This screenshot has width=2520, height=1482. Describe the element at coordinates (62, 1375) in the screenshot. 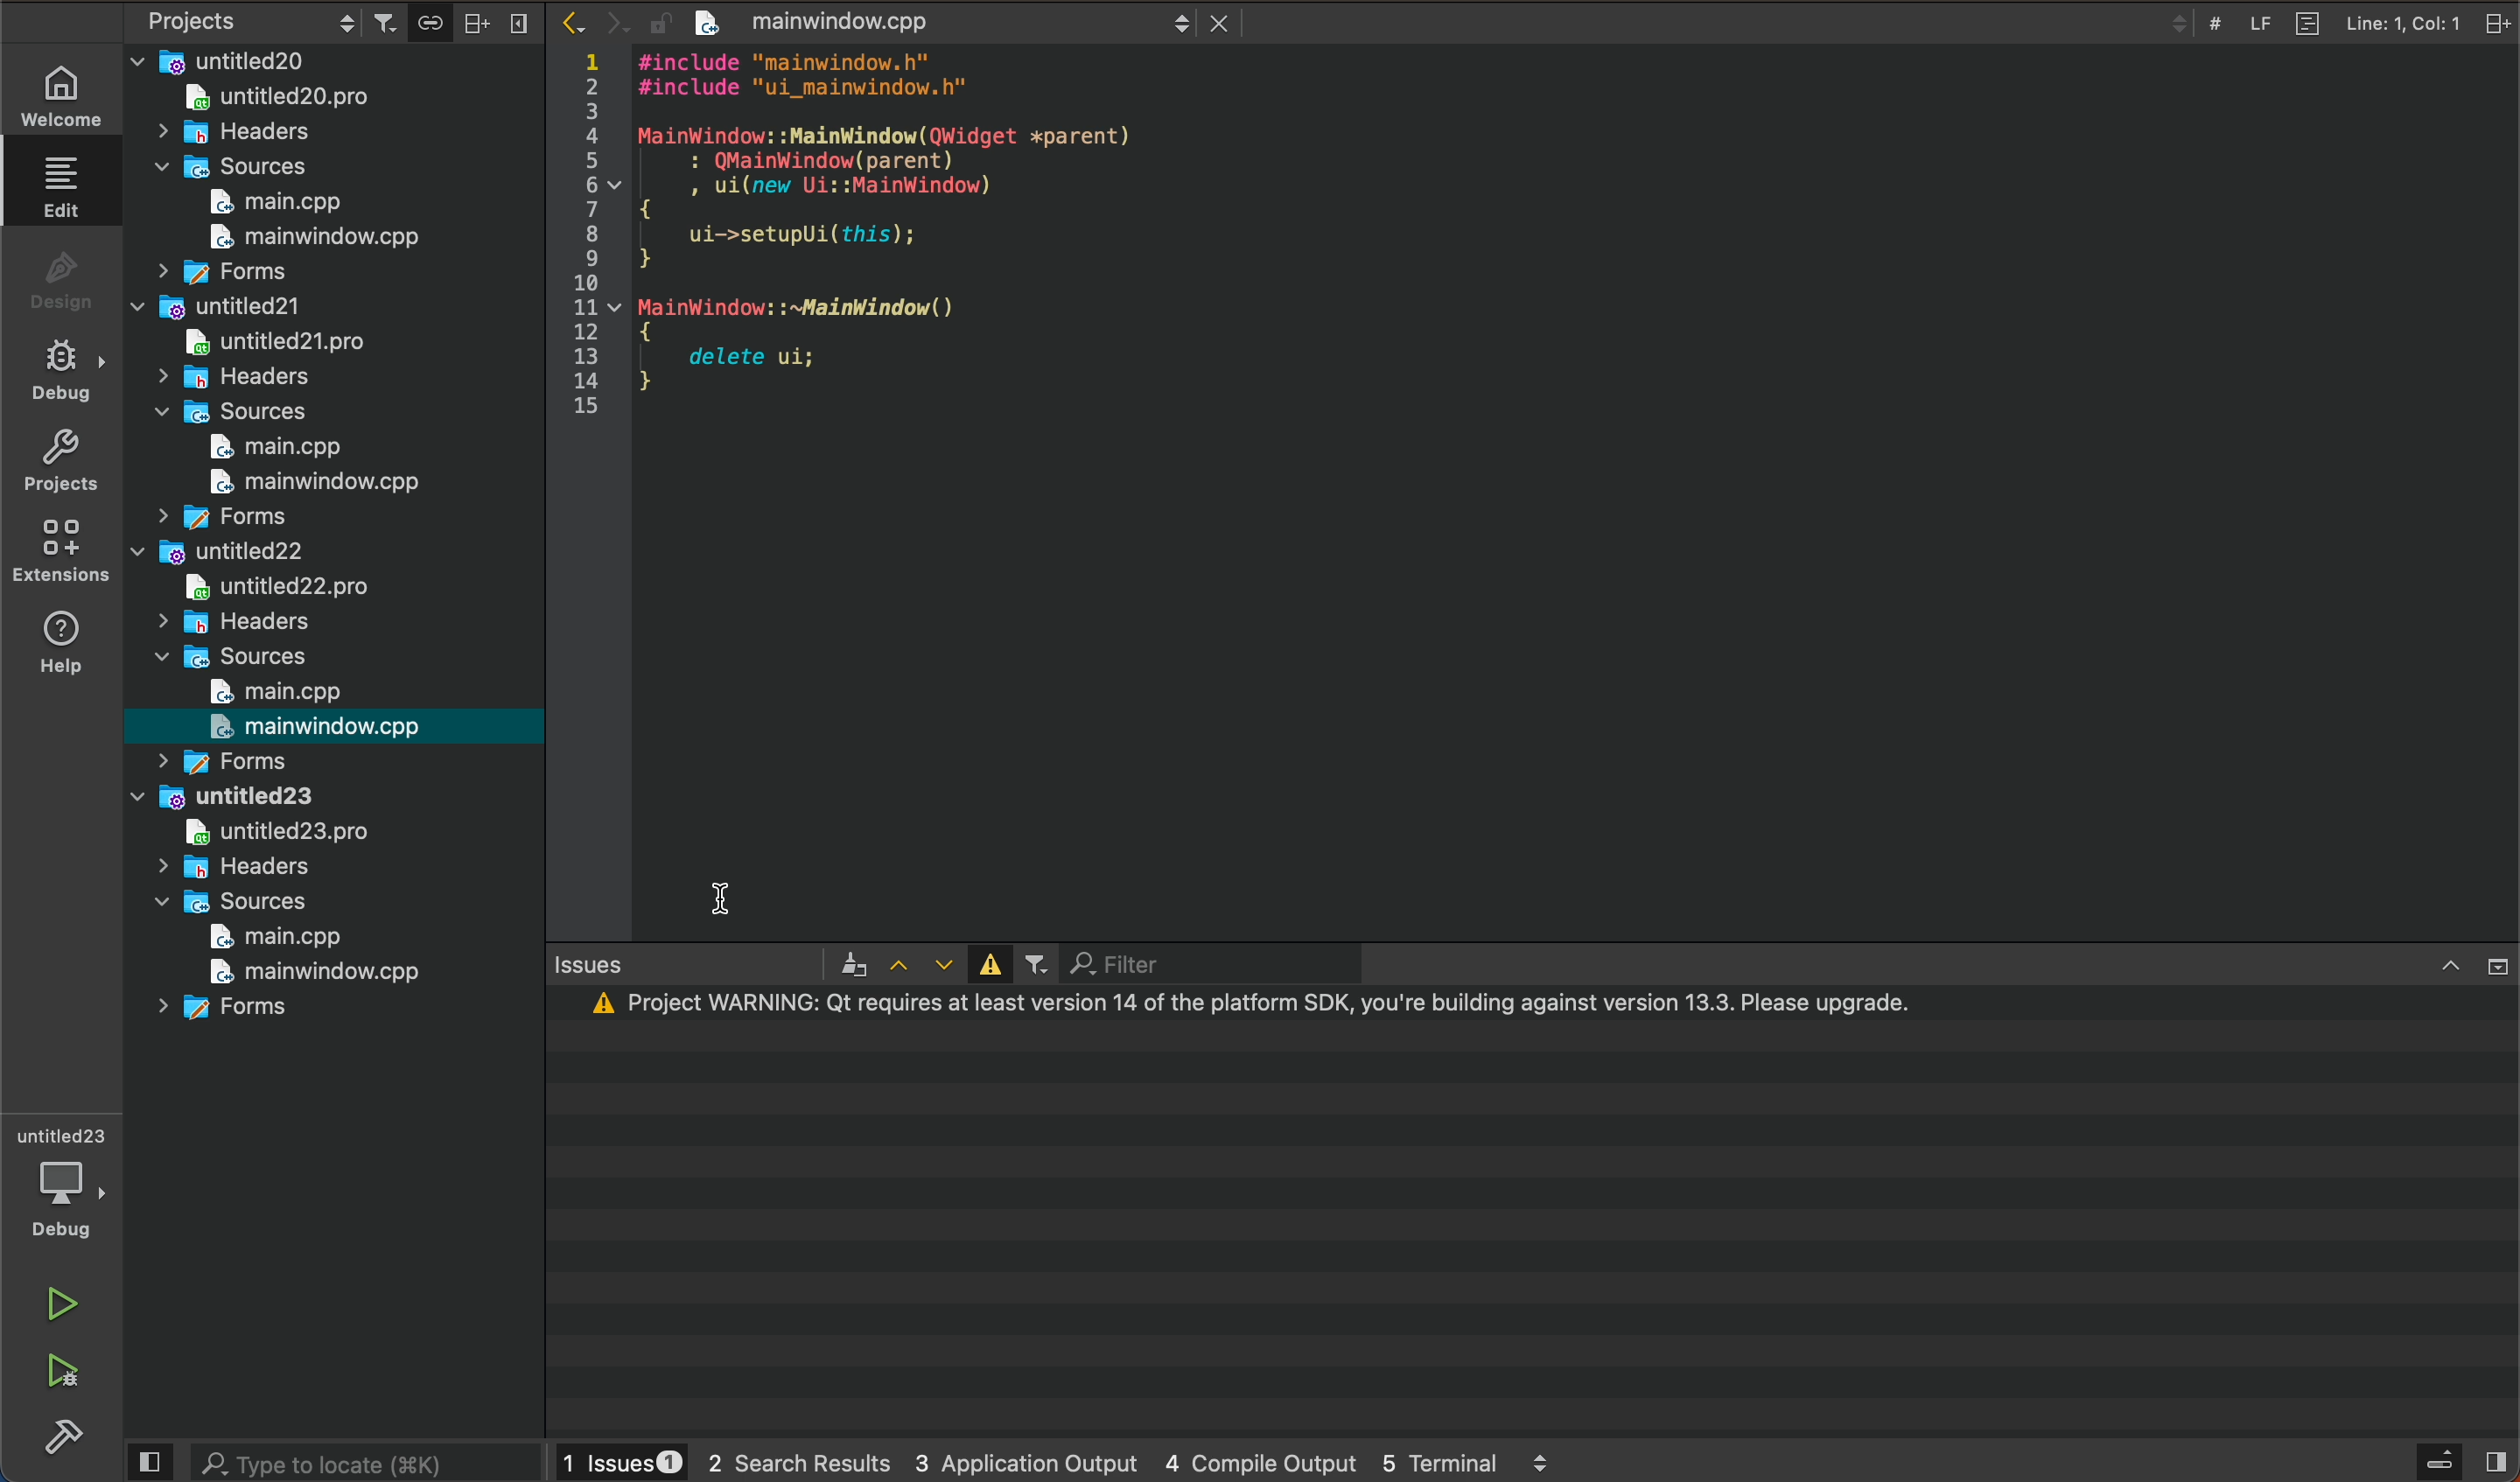

I see `run debug` at that location.